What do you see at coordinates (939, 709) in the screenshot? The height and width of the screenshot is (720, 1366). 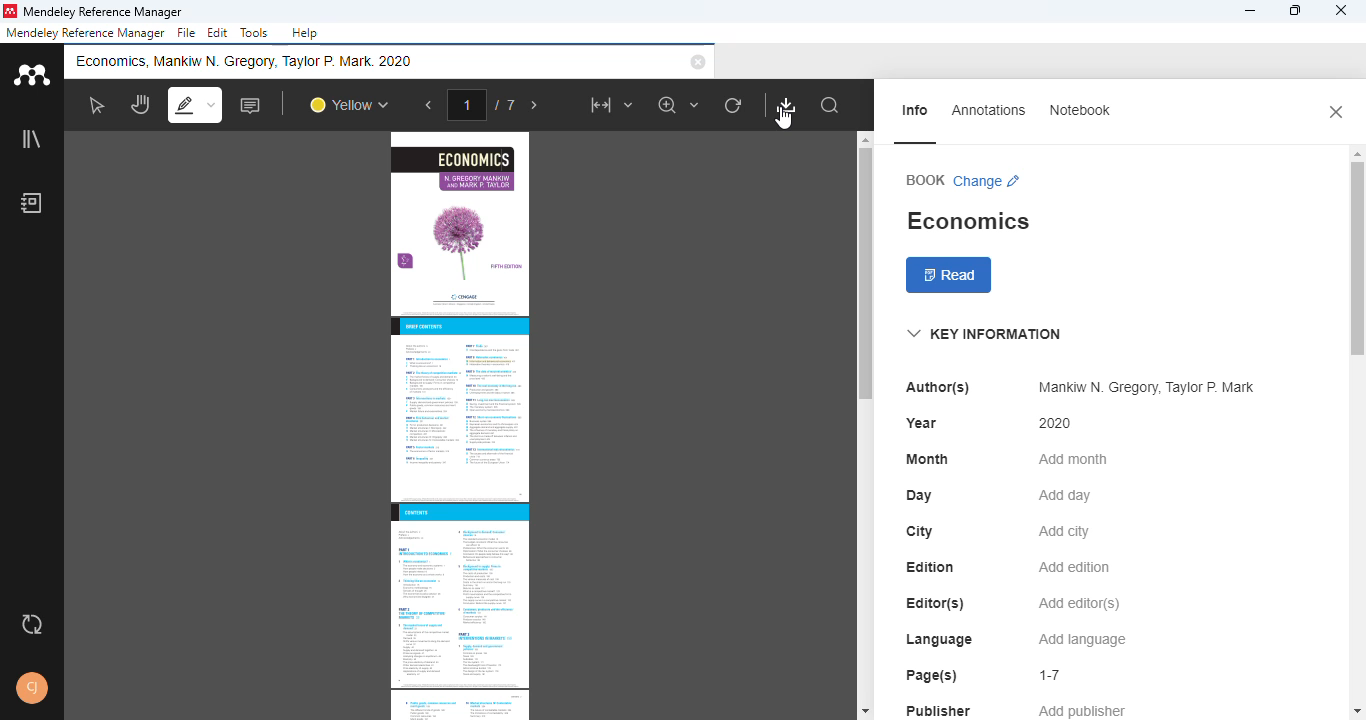 I see `publisher` at bounding box center [939, 709].